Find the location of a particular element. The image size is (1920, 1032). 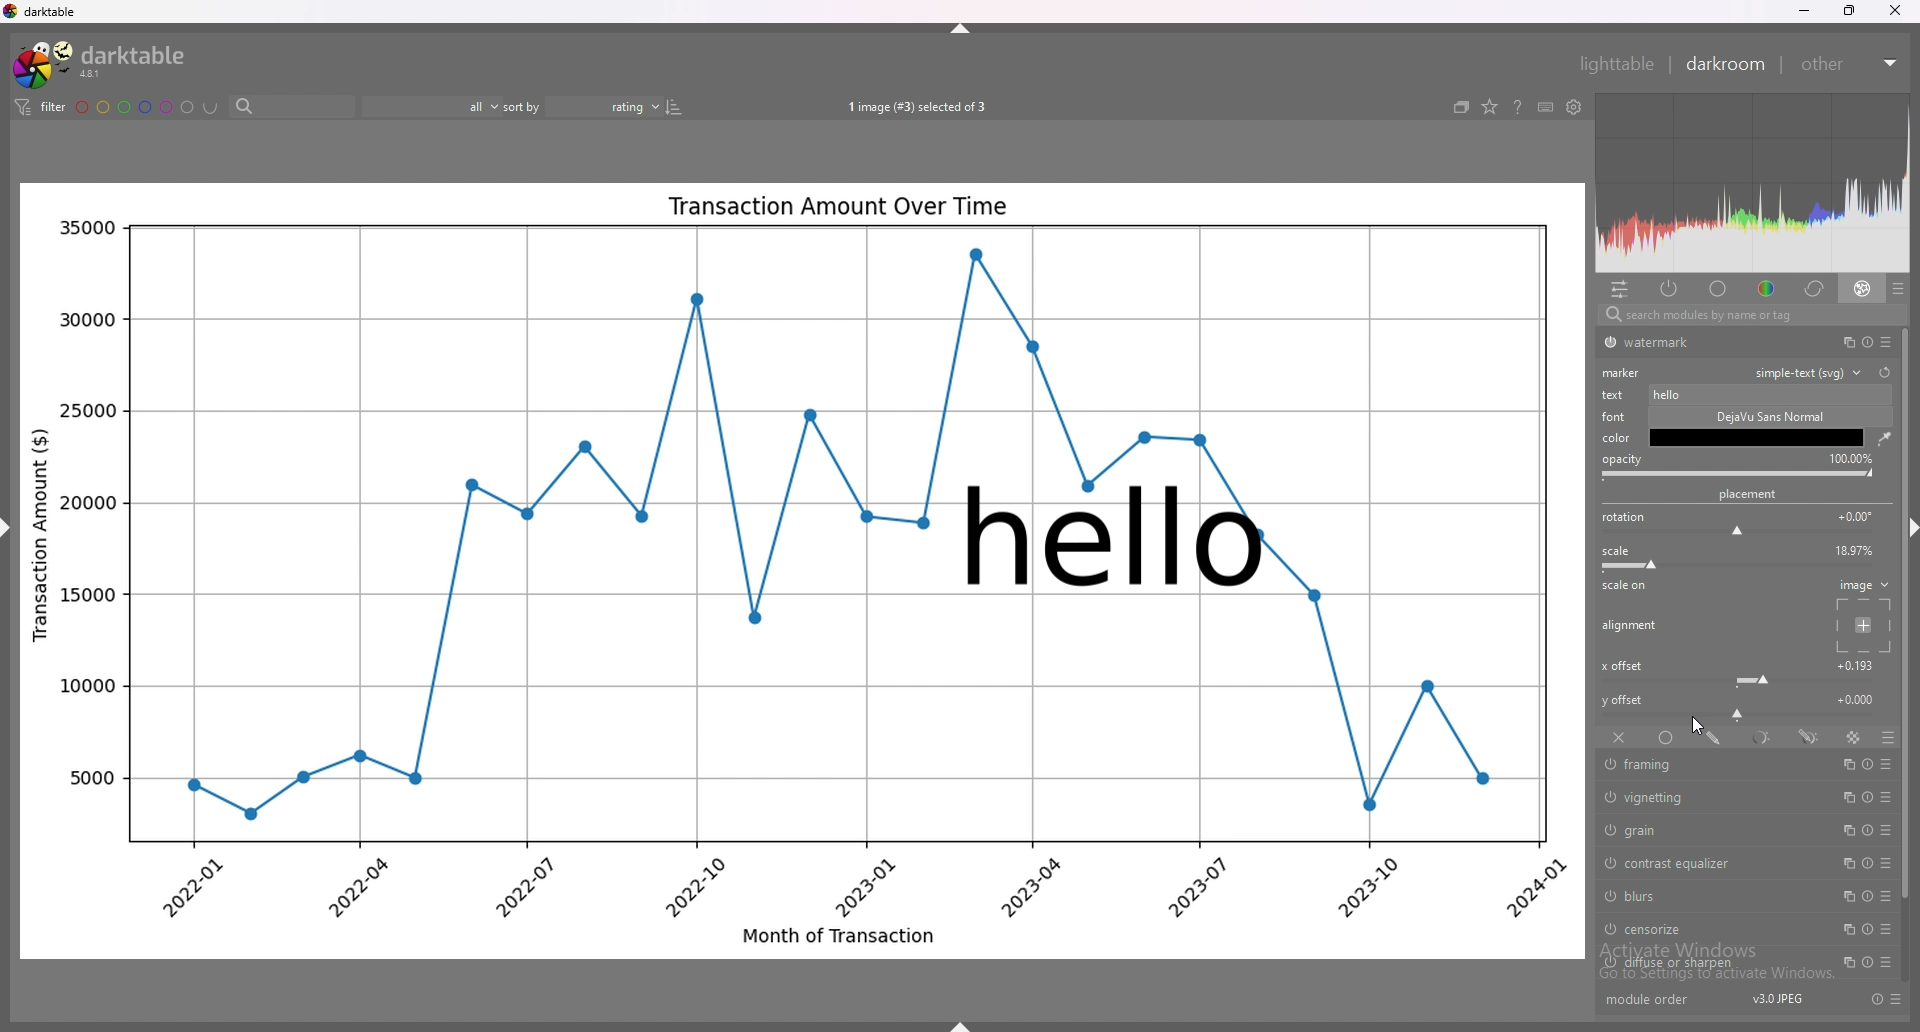

reset is located at coordinates (1866, 897).